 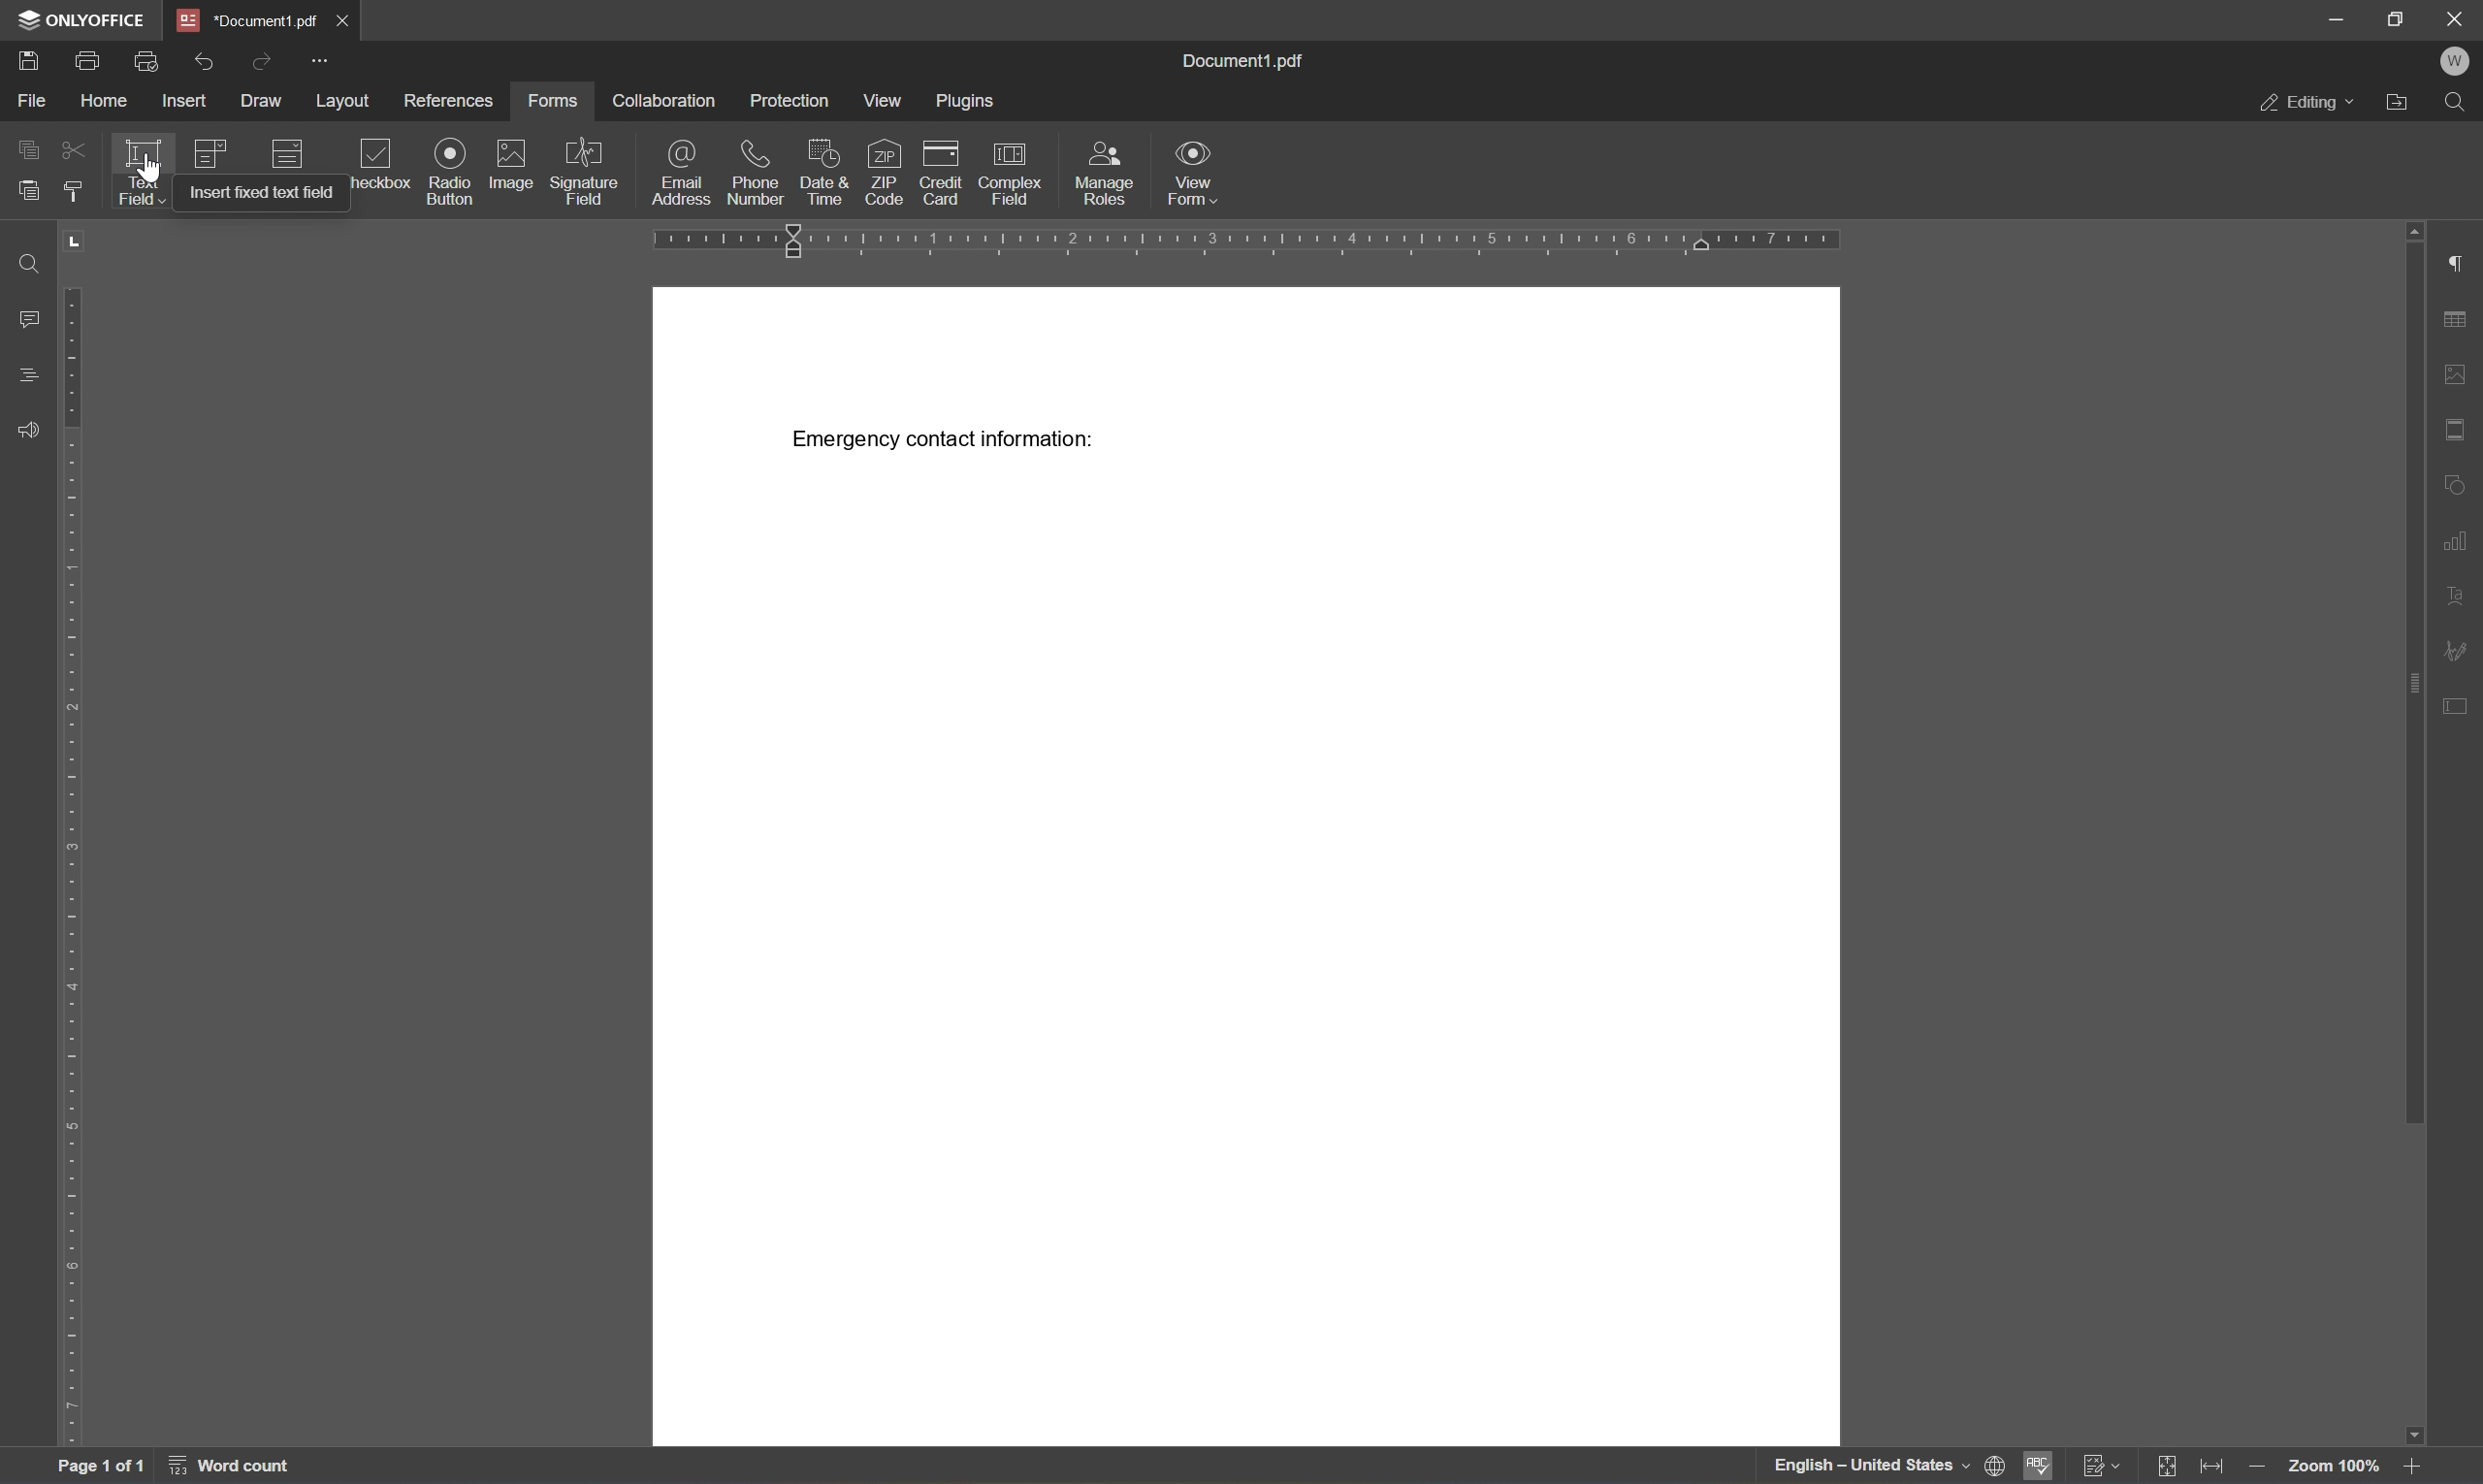 I want to click on scroll down, so click(x=2418, y=1430).